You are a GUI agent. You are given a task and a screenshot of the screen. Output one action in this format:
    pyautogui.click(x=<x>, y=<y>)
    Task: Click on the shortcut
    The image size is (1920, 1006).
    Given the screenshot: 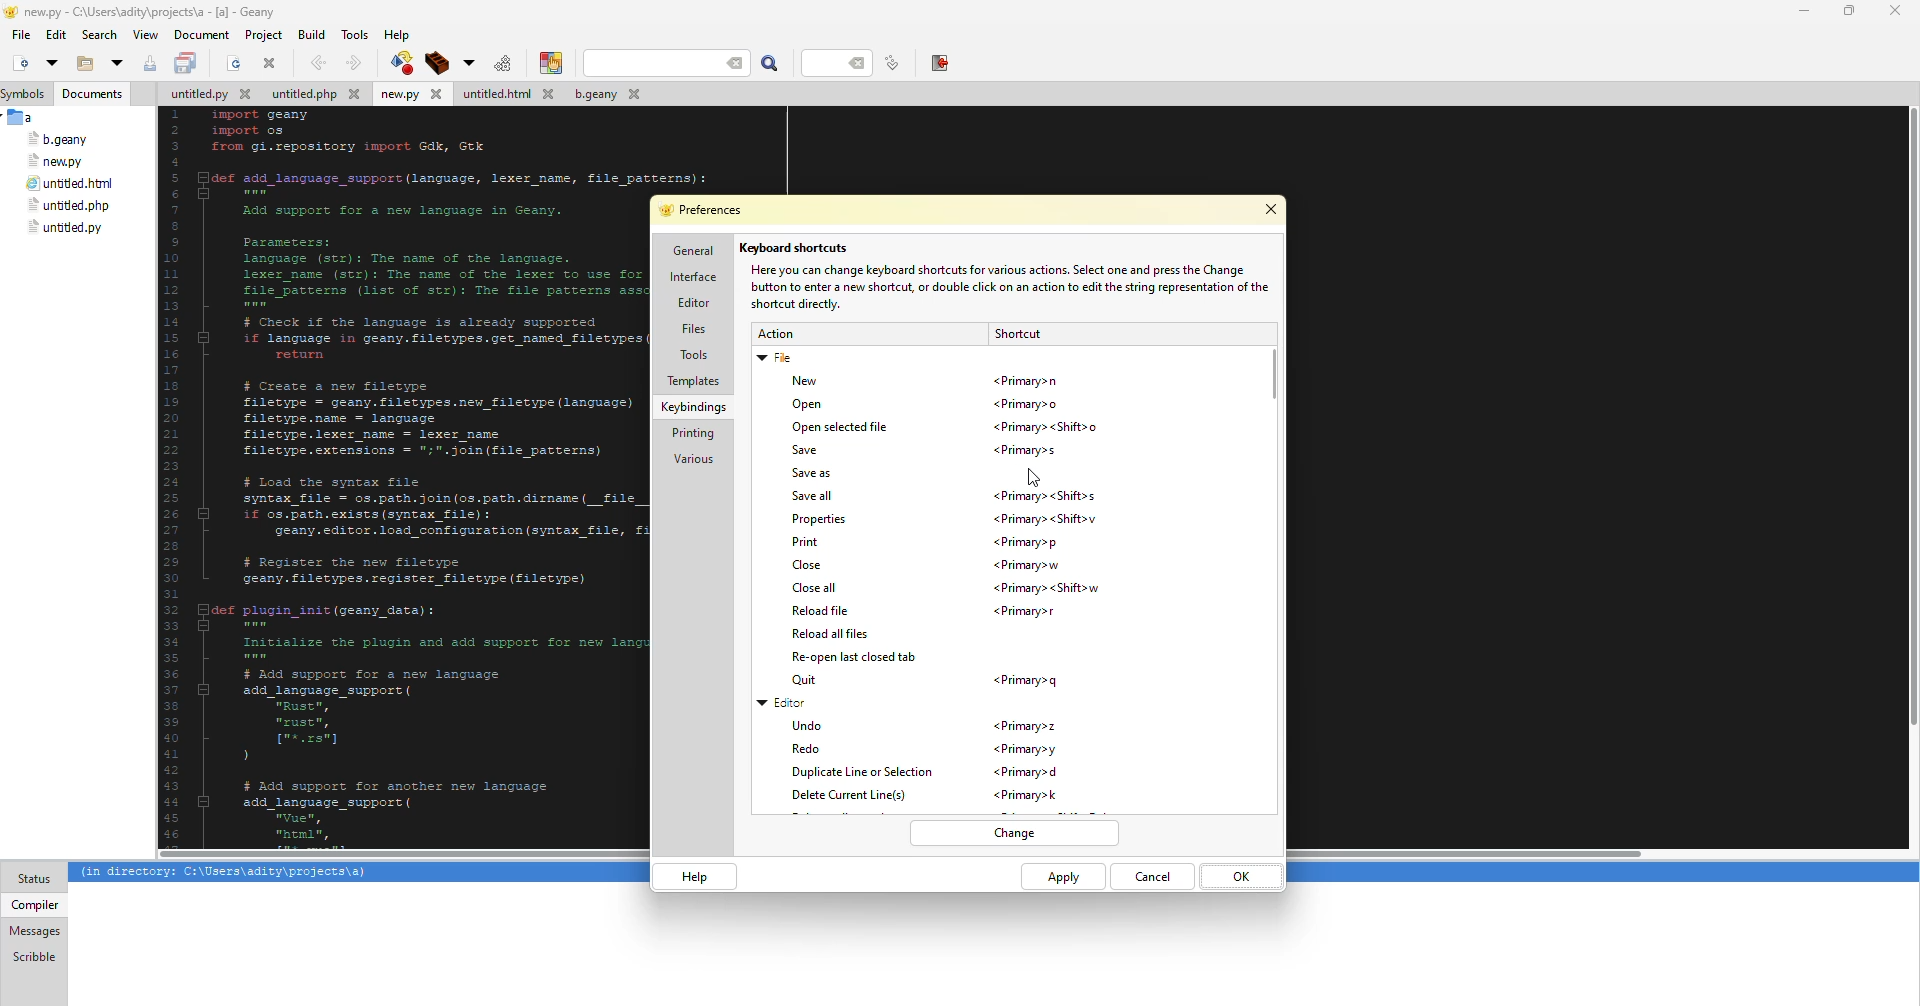 What is the action you would take?
    pyautogui.click(x=1025, y=728)
    